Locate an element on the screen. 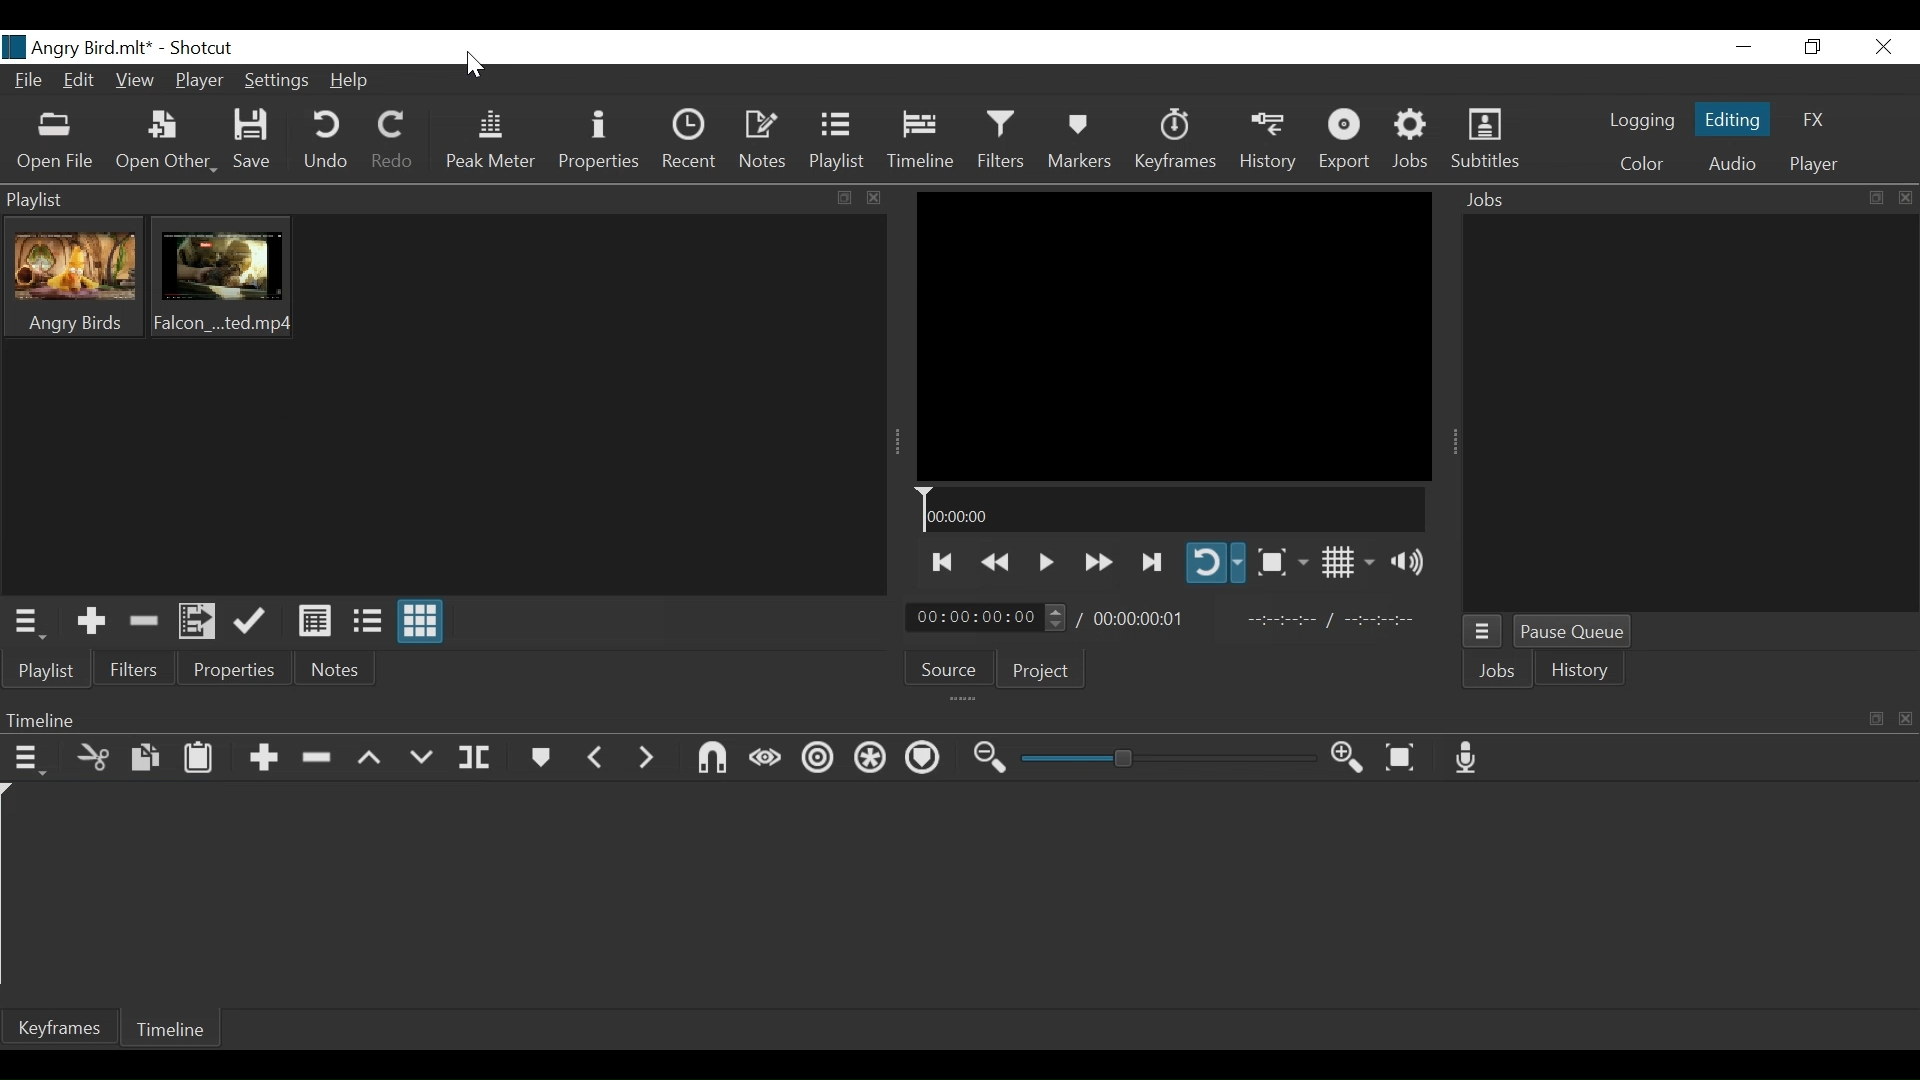 This screenshot has height=1080, width=1920. Remove cut is located at coordinates (143, 620).